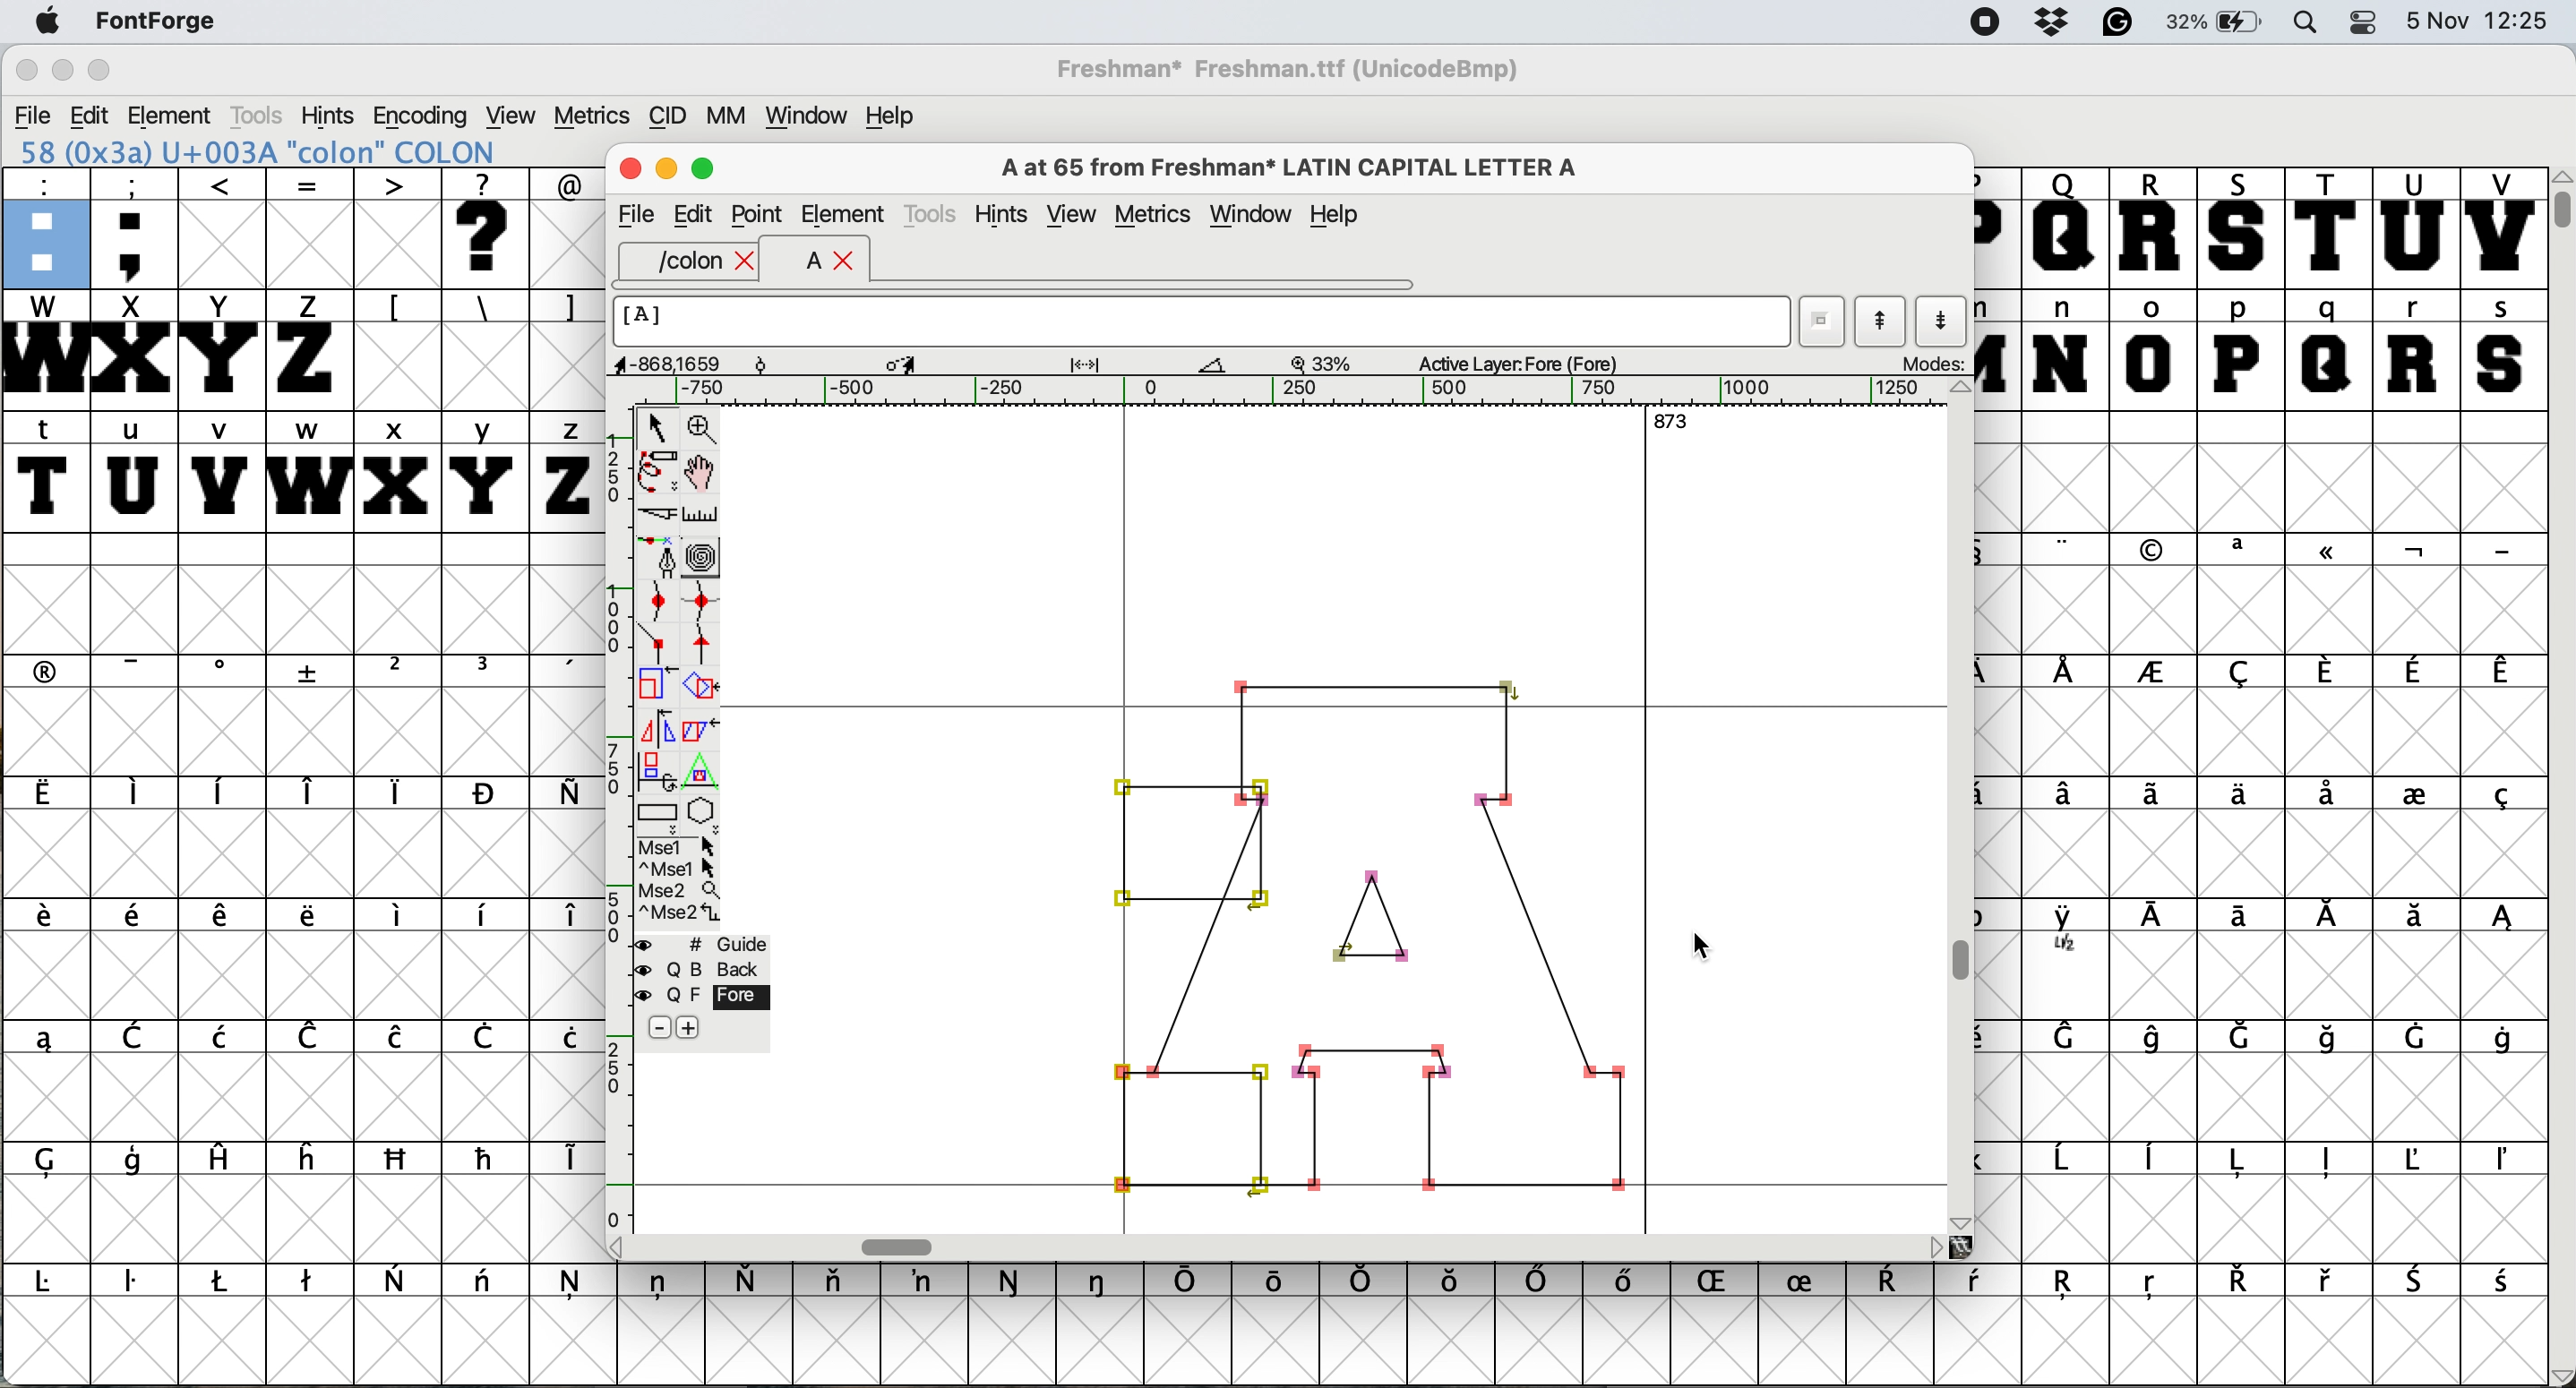  I want to click on ], so click(567, 307).